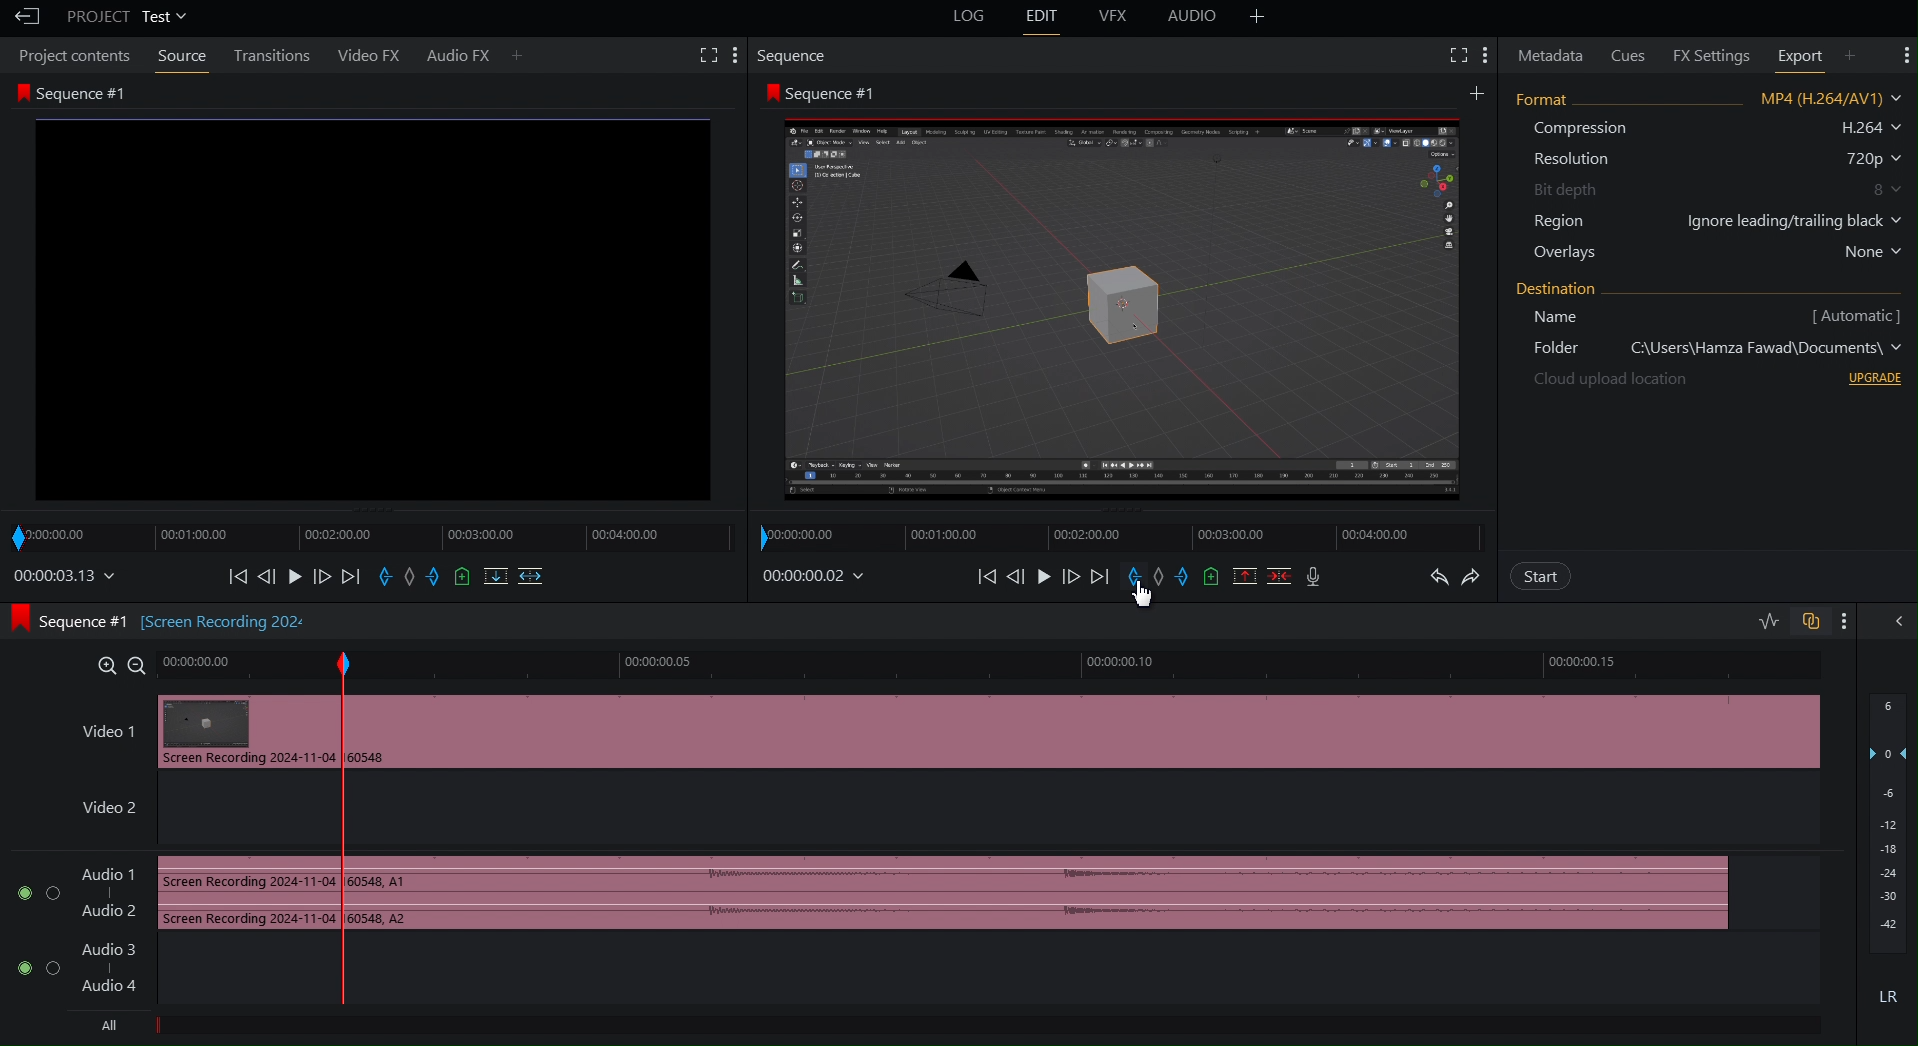 Image resolution: width=1918 pixels, height=1046 pixels. I want to click on Sequence#1 [Screen Recording 202, so click(164, 622).